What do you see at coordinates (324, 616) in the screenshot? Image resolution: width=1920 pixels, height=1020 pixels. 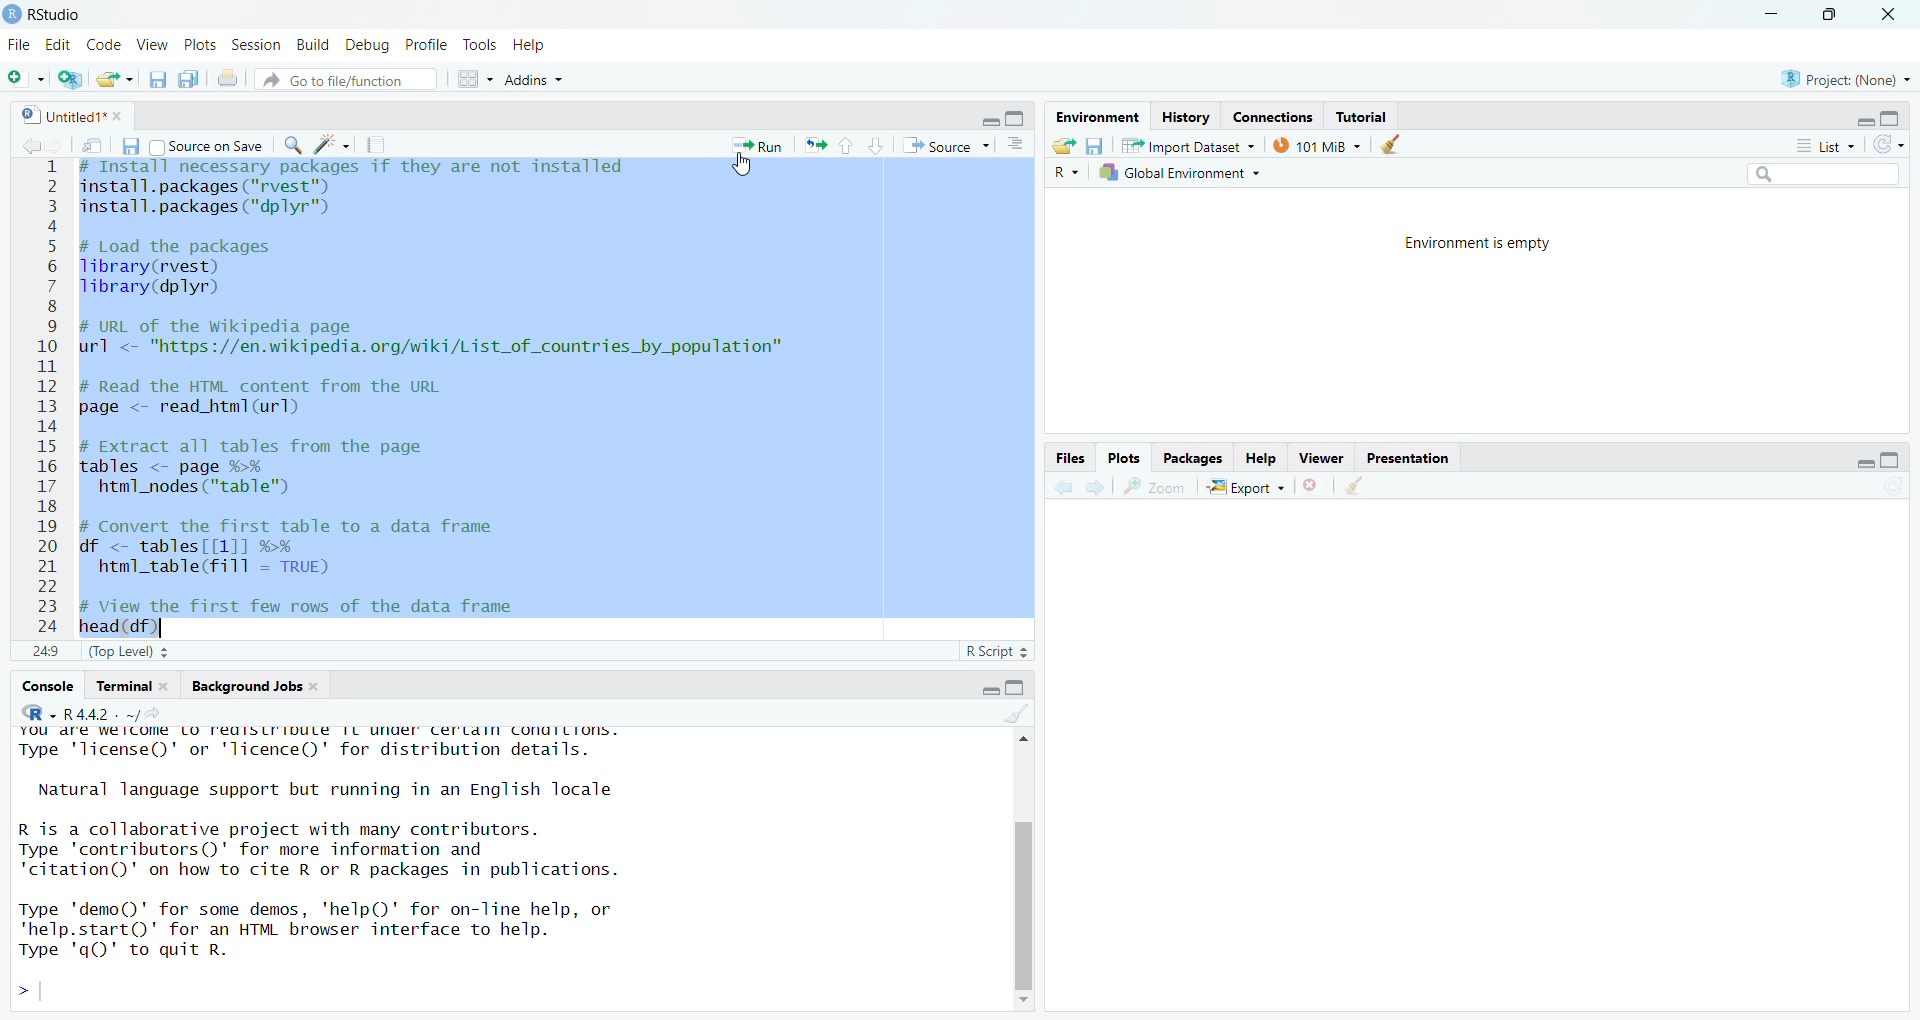 I see `# View the first few rows of the data frame head(df) ` at bounding box center [324, 616].